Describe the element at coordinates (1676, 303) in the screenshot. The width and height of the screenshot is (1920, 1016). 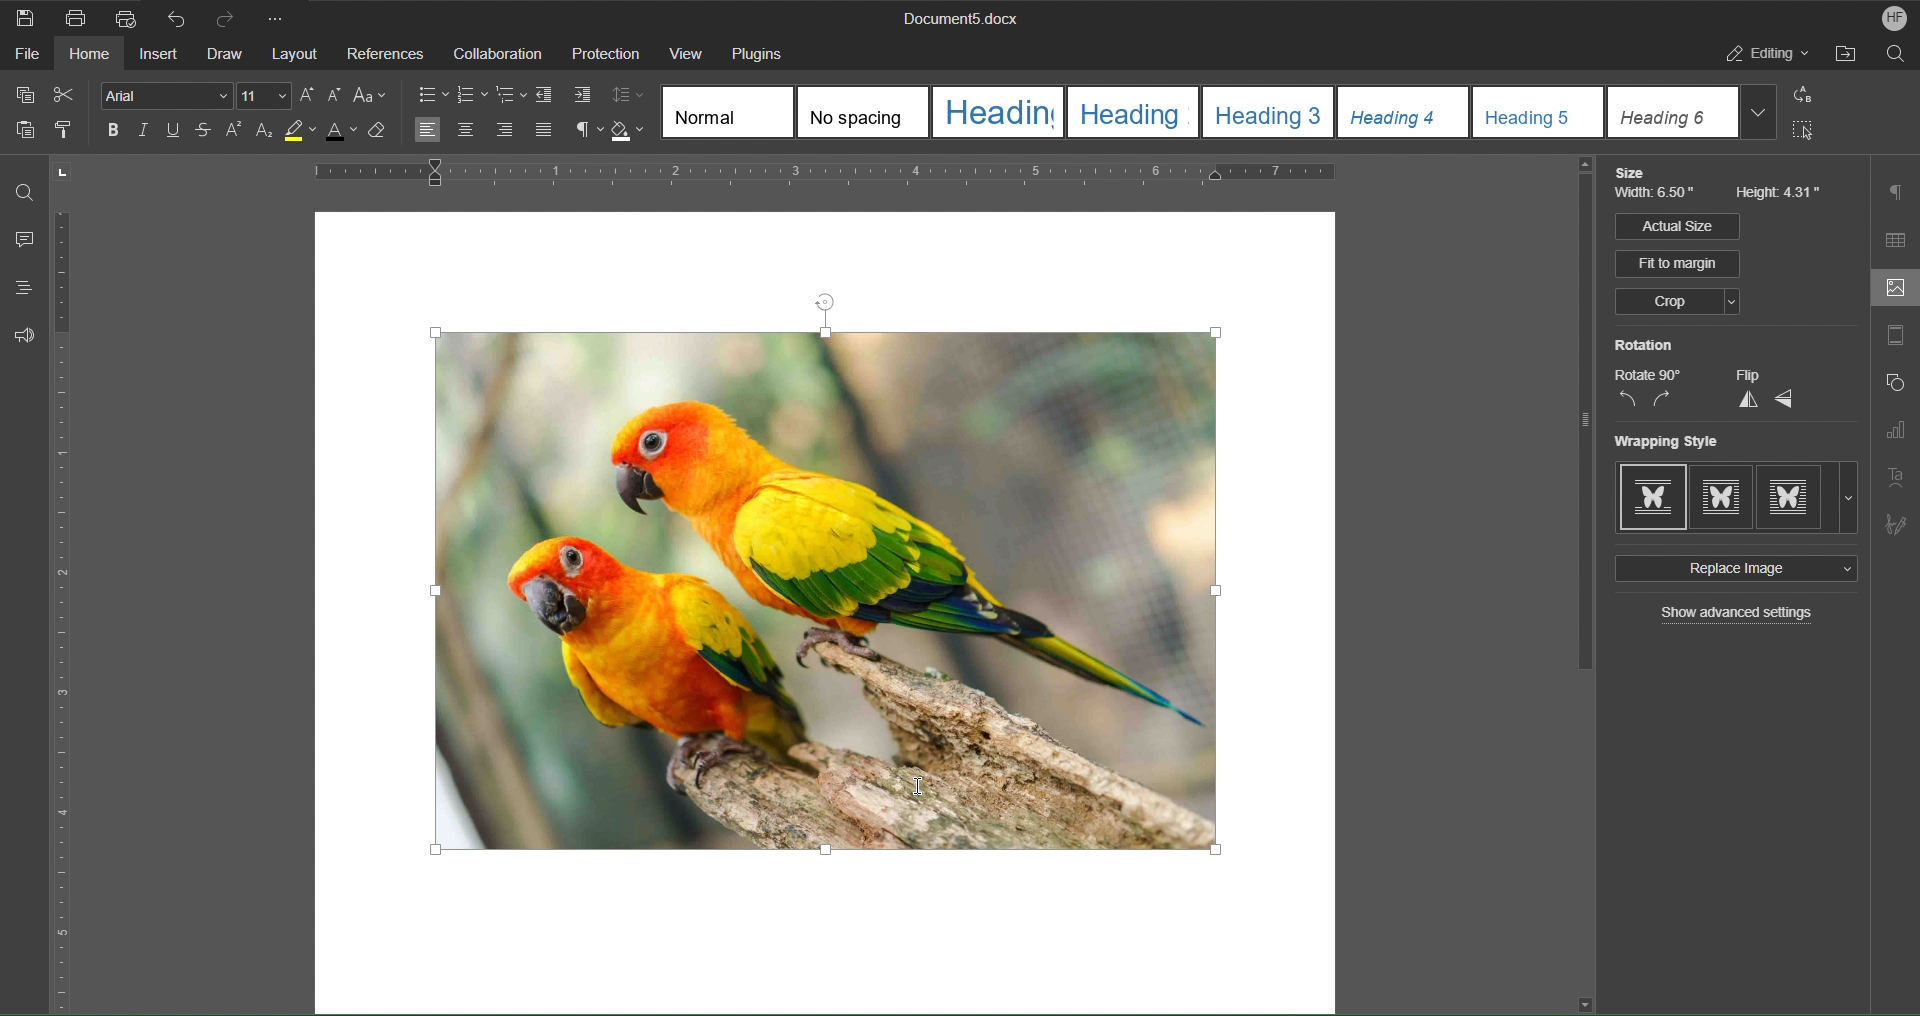
I see `Crop` at that location.